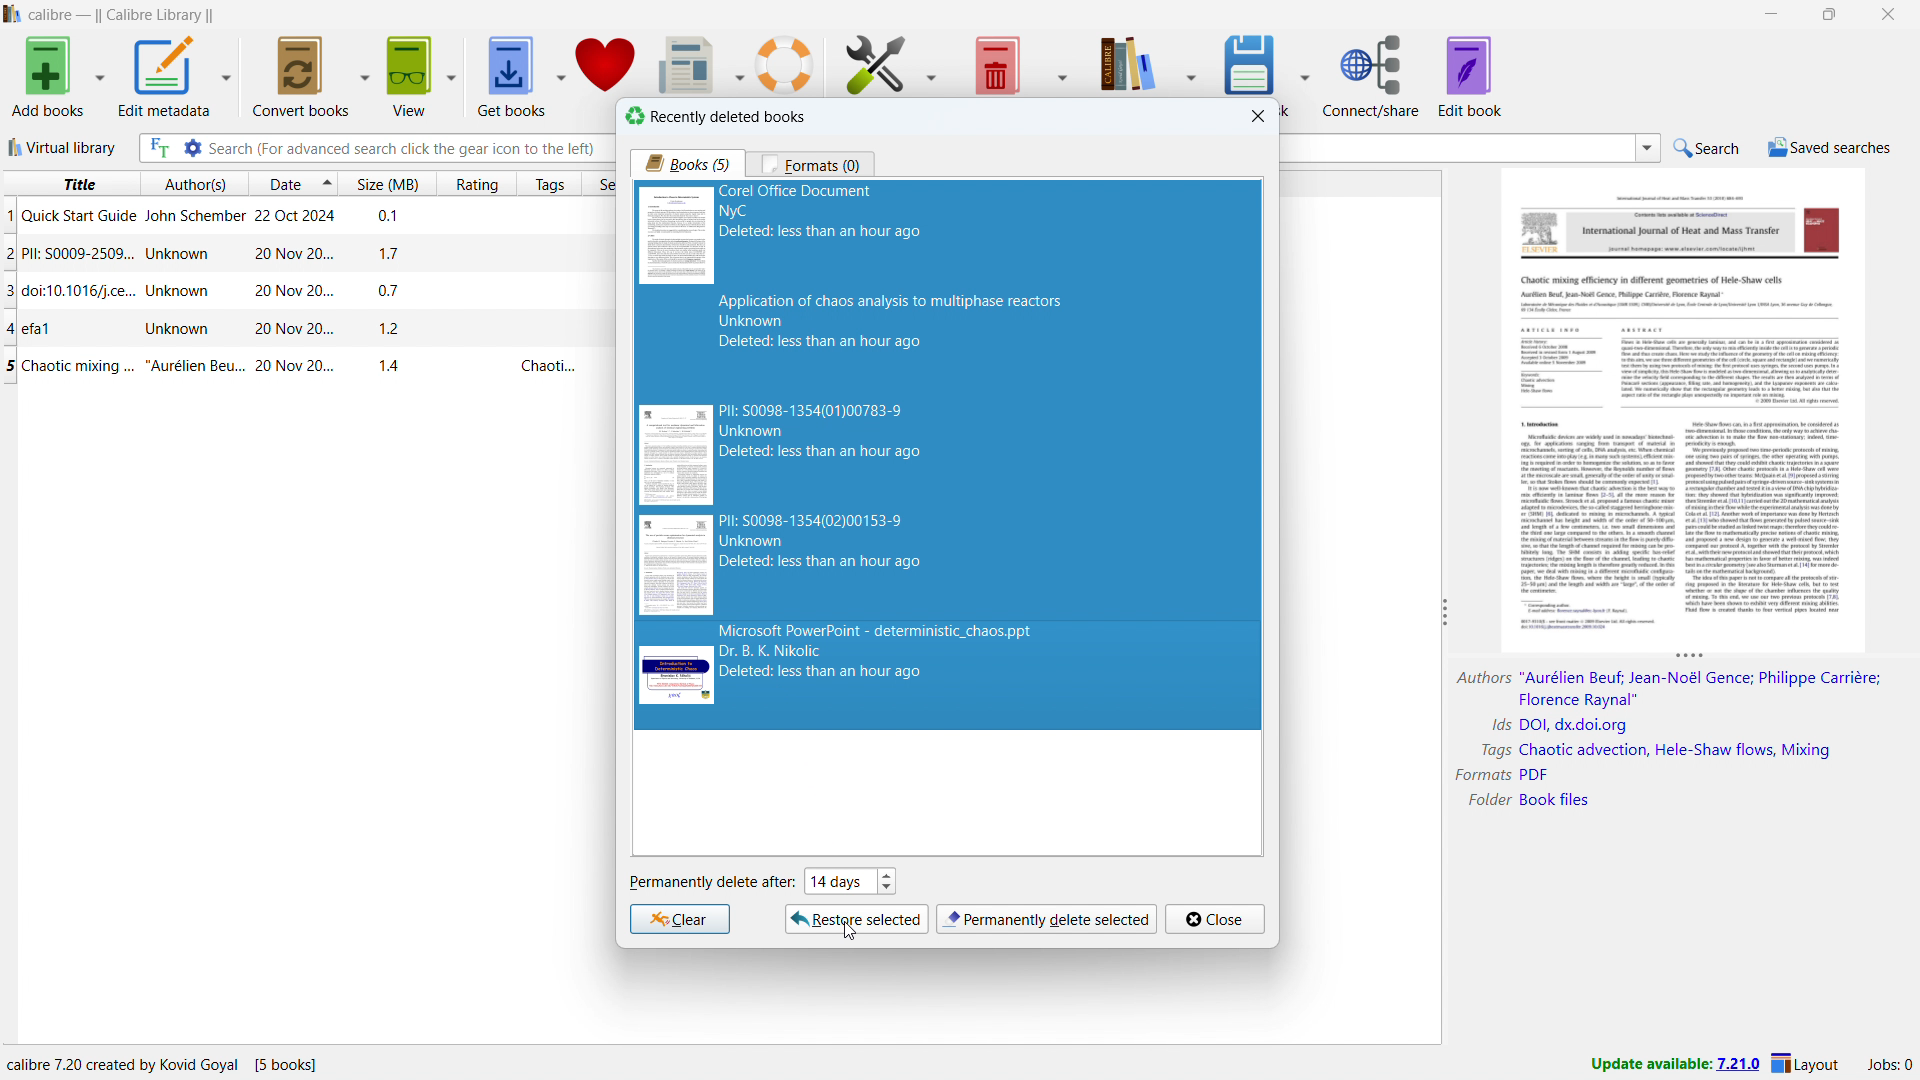 This screenshot has width=1920, height=1080. Describe the element at coordinates (1196, 62) in the screenshot. I see `calibre library options` at that location.